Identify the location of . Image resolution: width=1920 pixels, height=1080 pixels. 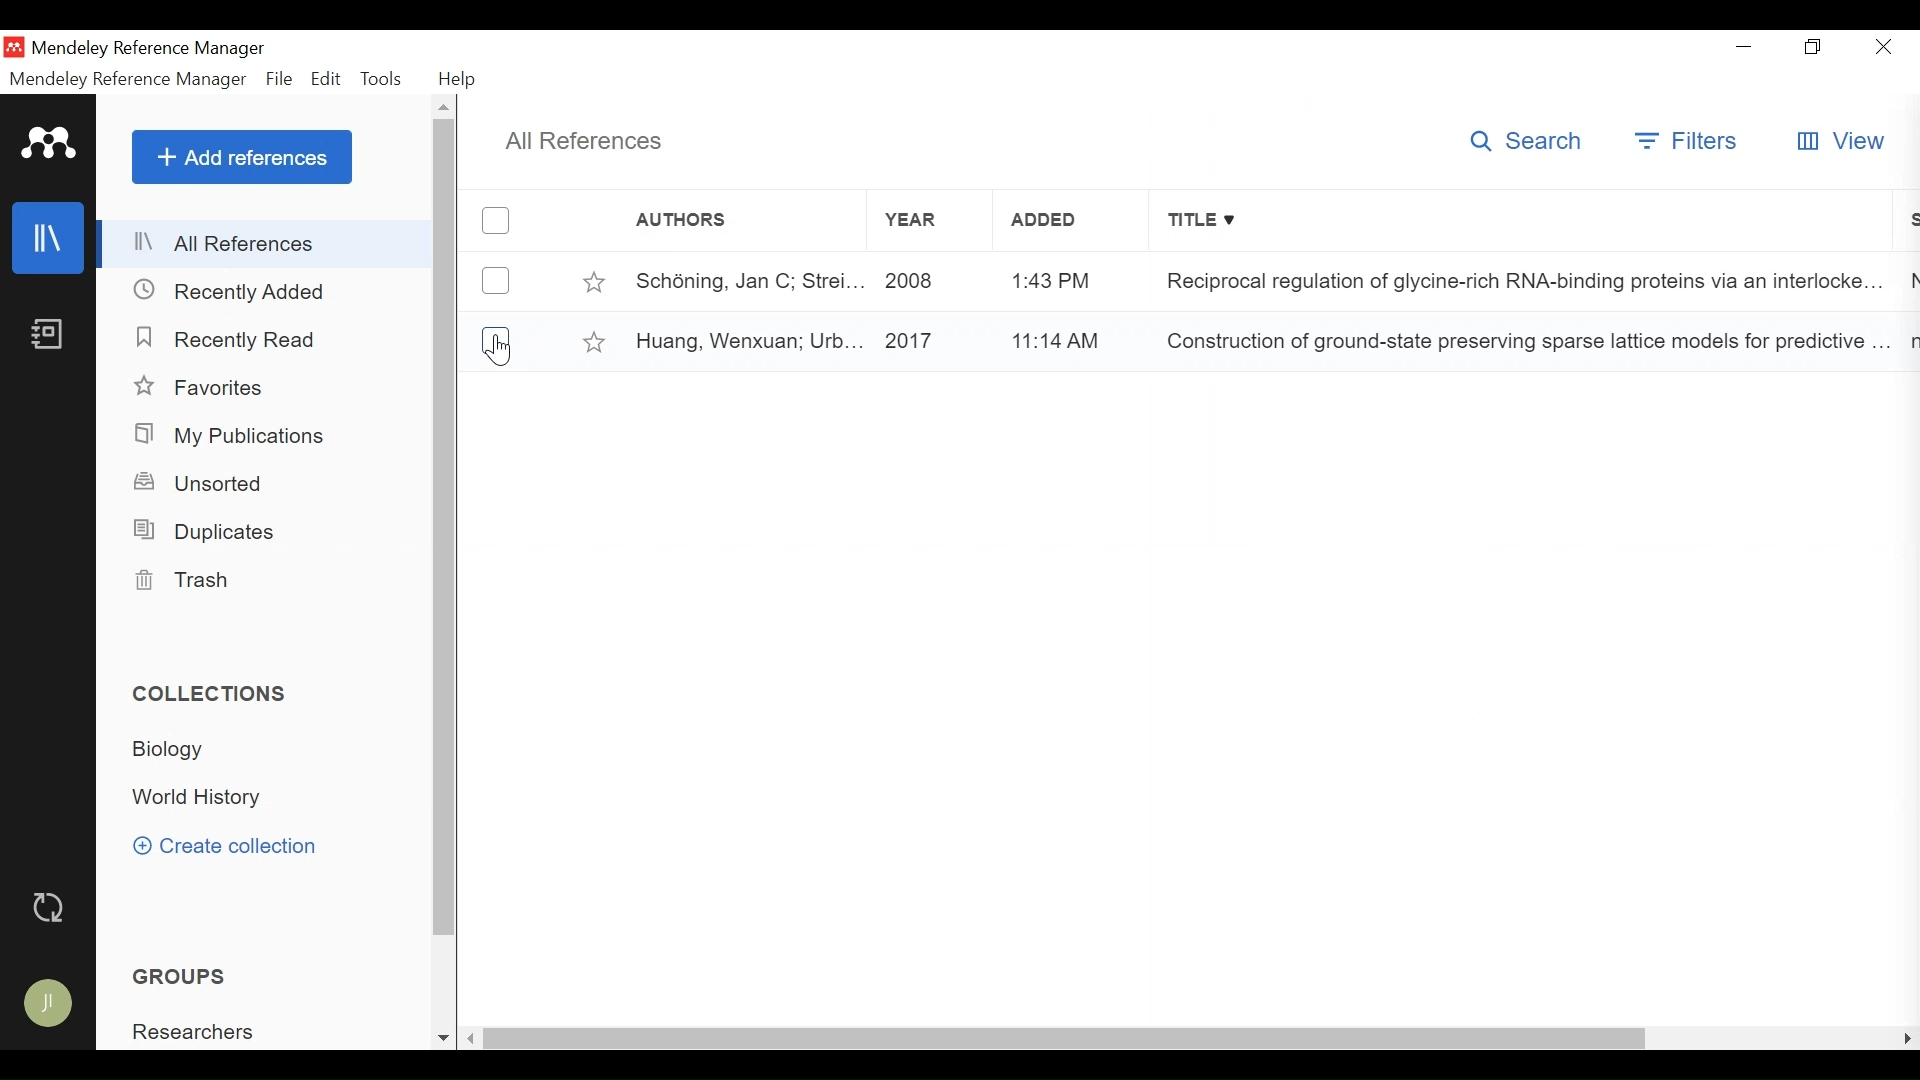
(446, 107).